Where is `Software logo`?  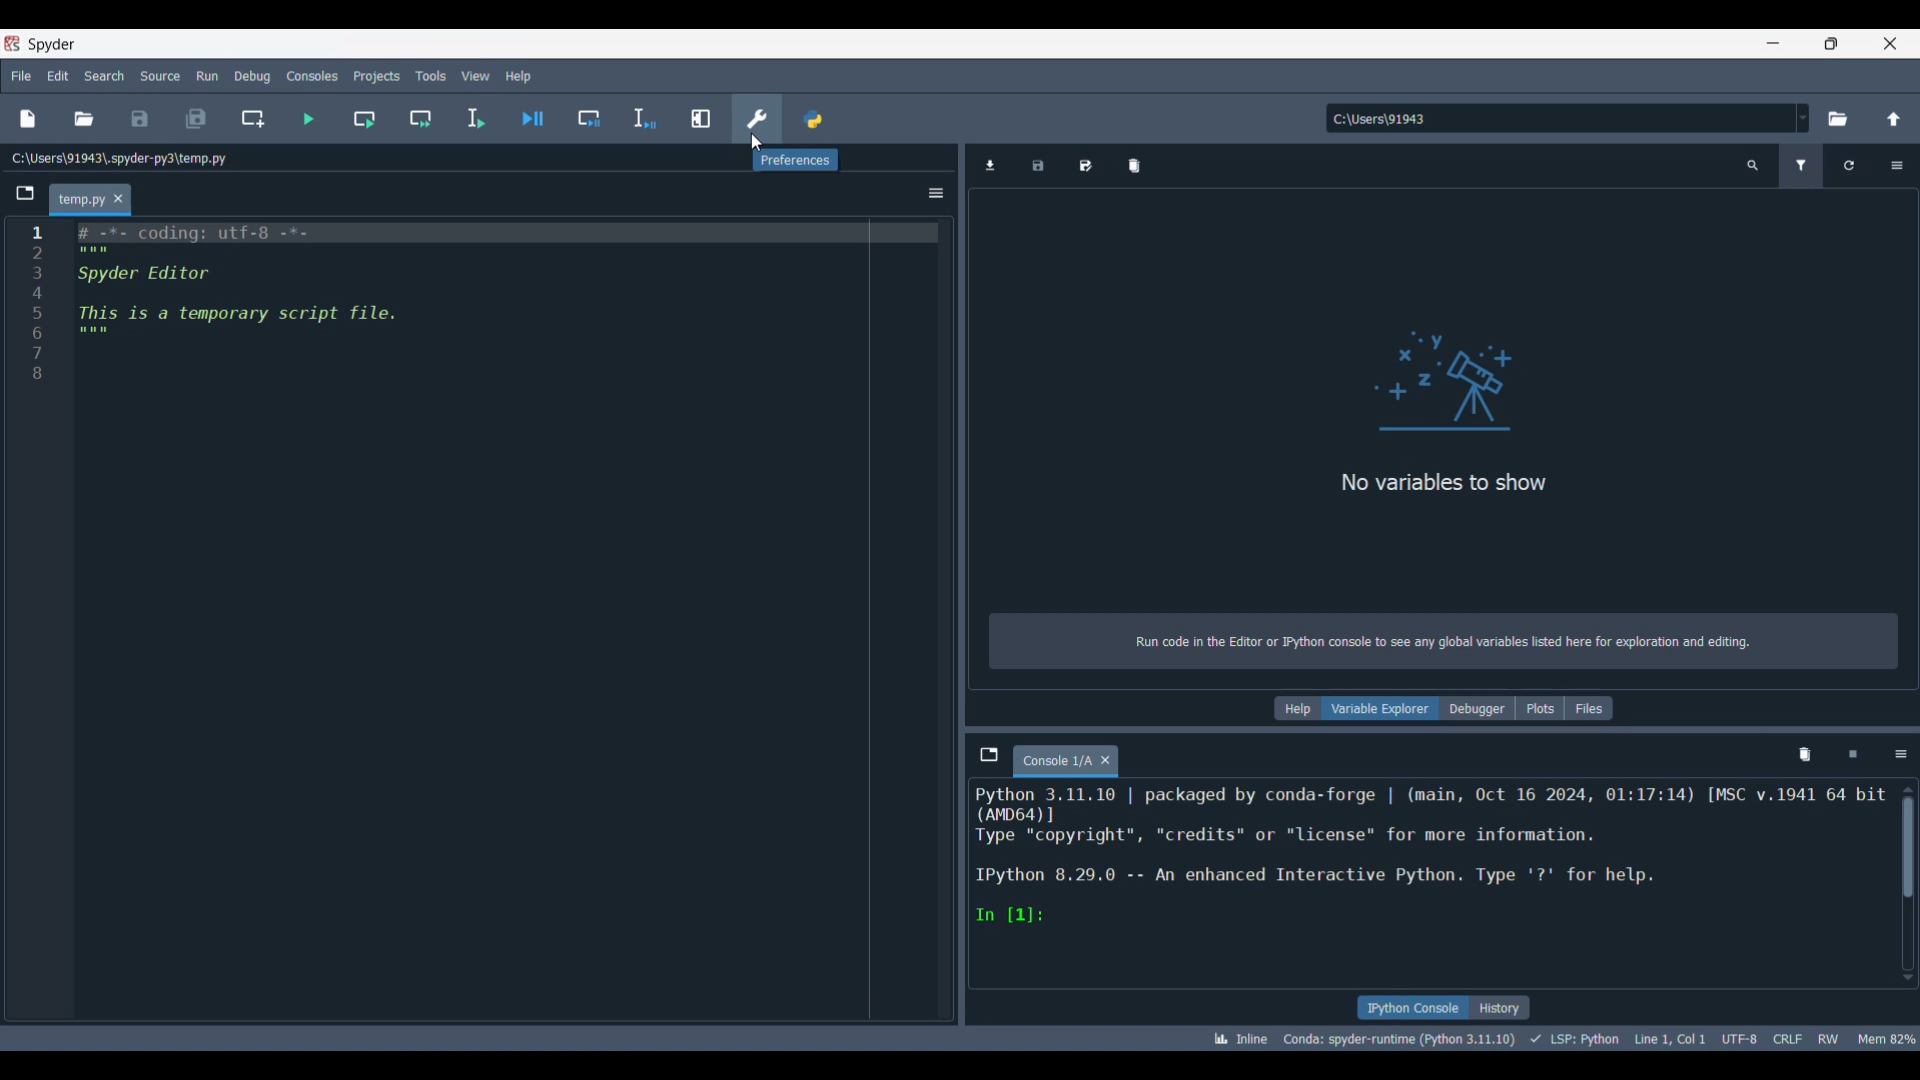
Software logo is located at coordinates (12, 44).